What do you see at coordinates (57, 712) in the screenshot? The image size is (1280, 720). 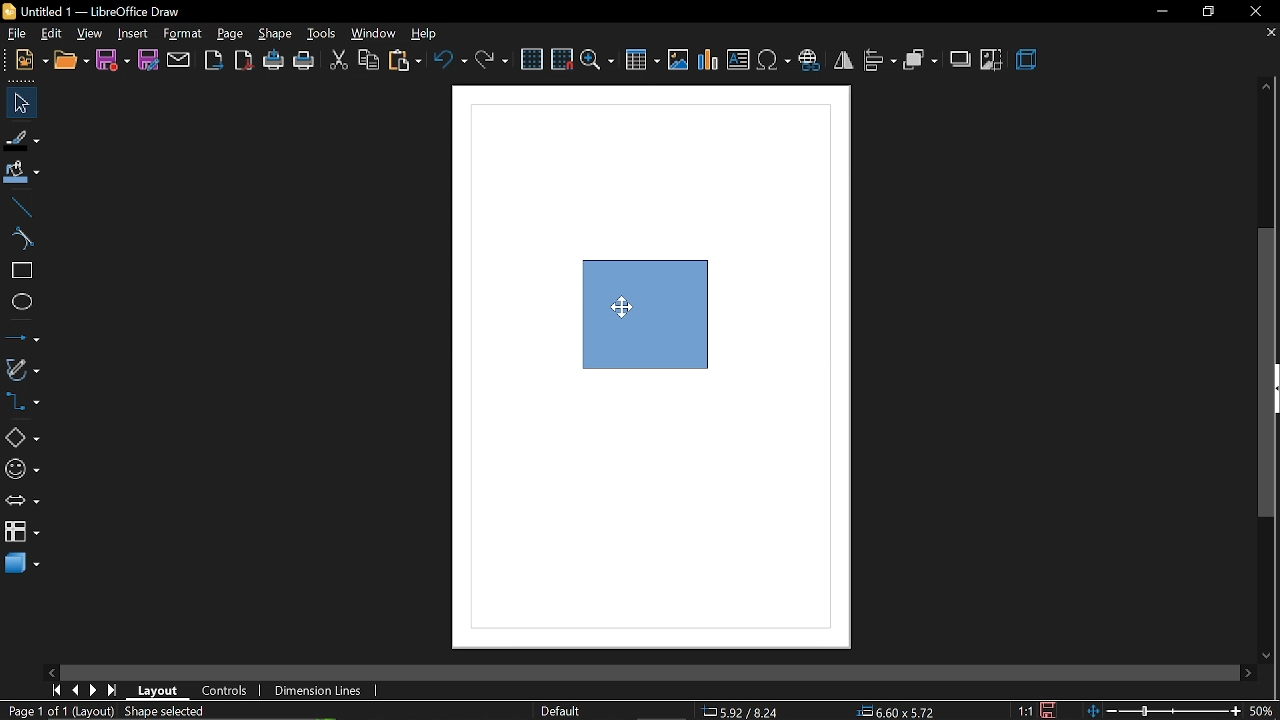 I see `current page (Page 1 of 1 (Layout))` at bounding box center [57, 712].